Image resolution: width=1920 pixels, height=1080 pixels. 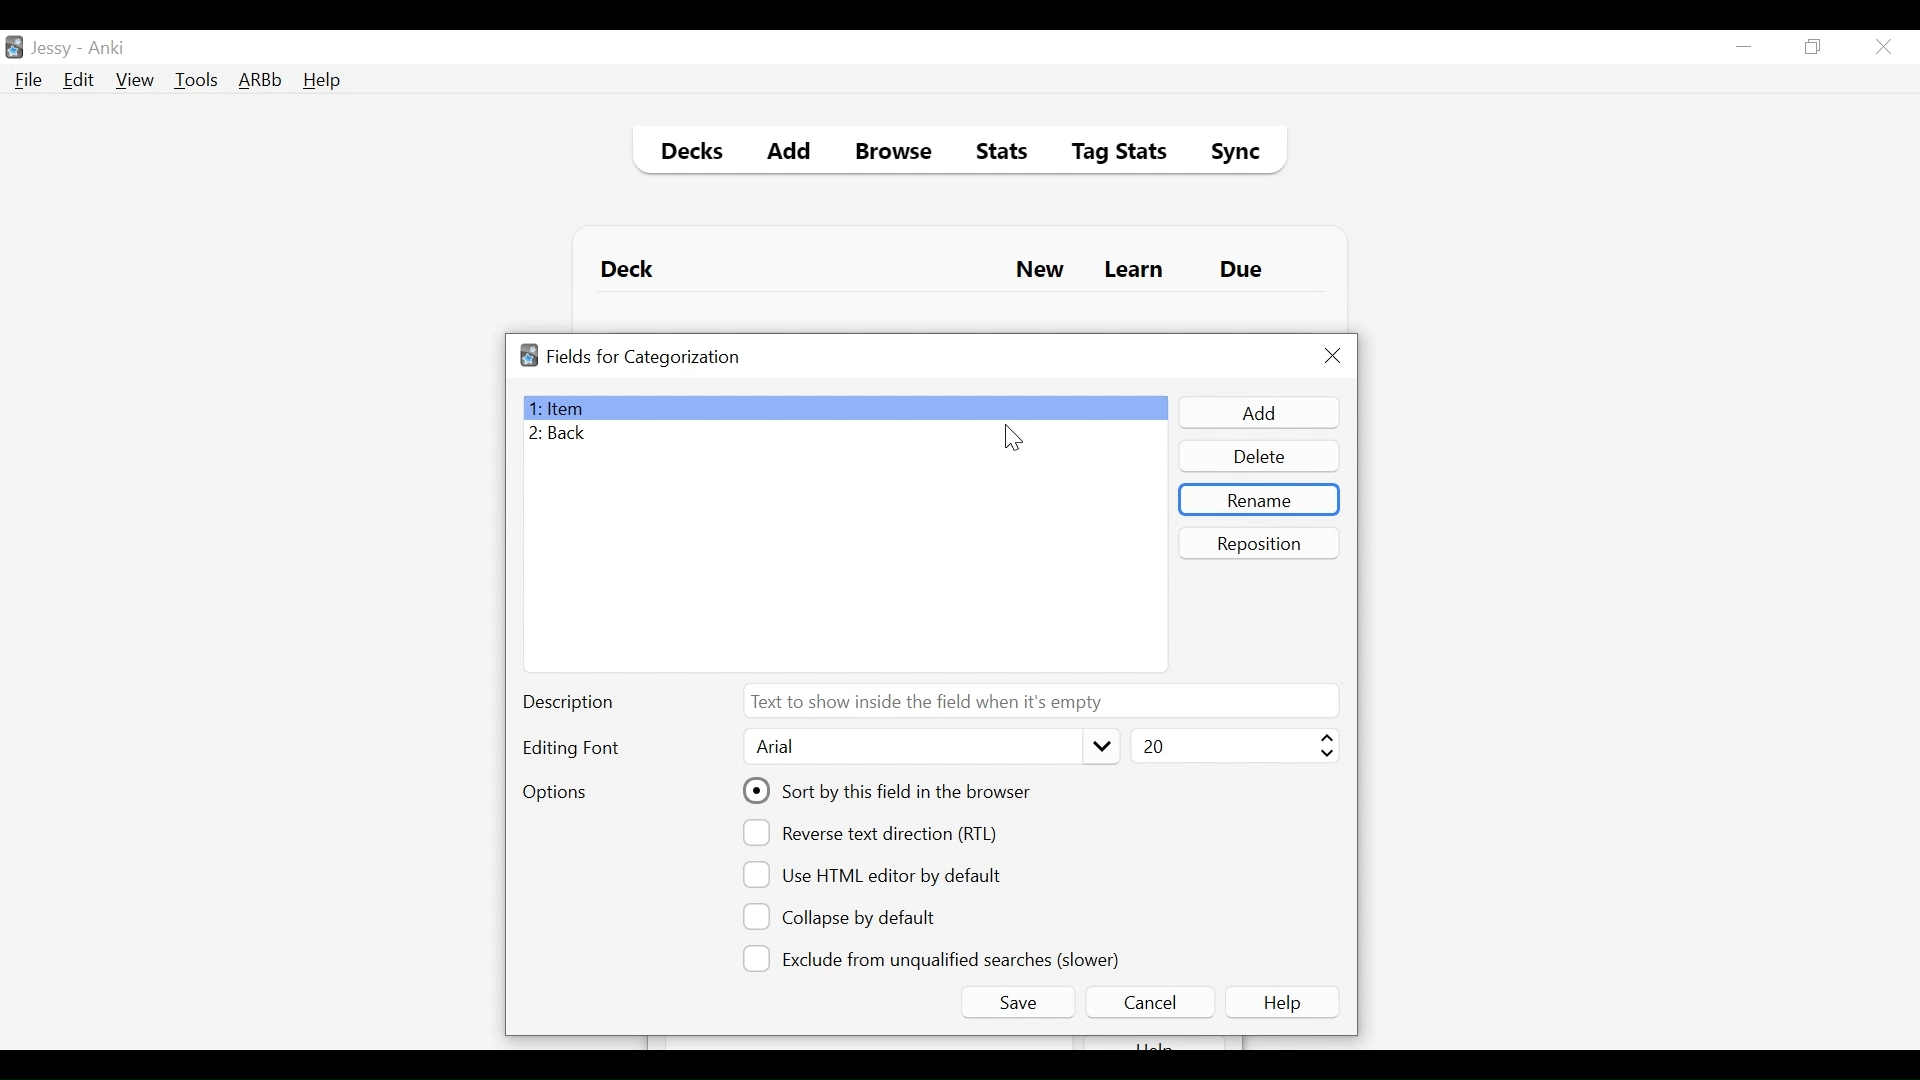 I want to click on Cancel, so click(x=1149, y=1002).